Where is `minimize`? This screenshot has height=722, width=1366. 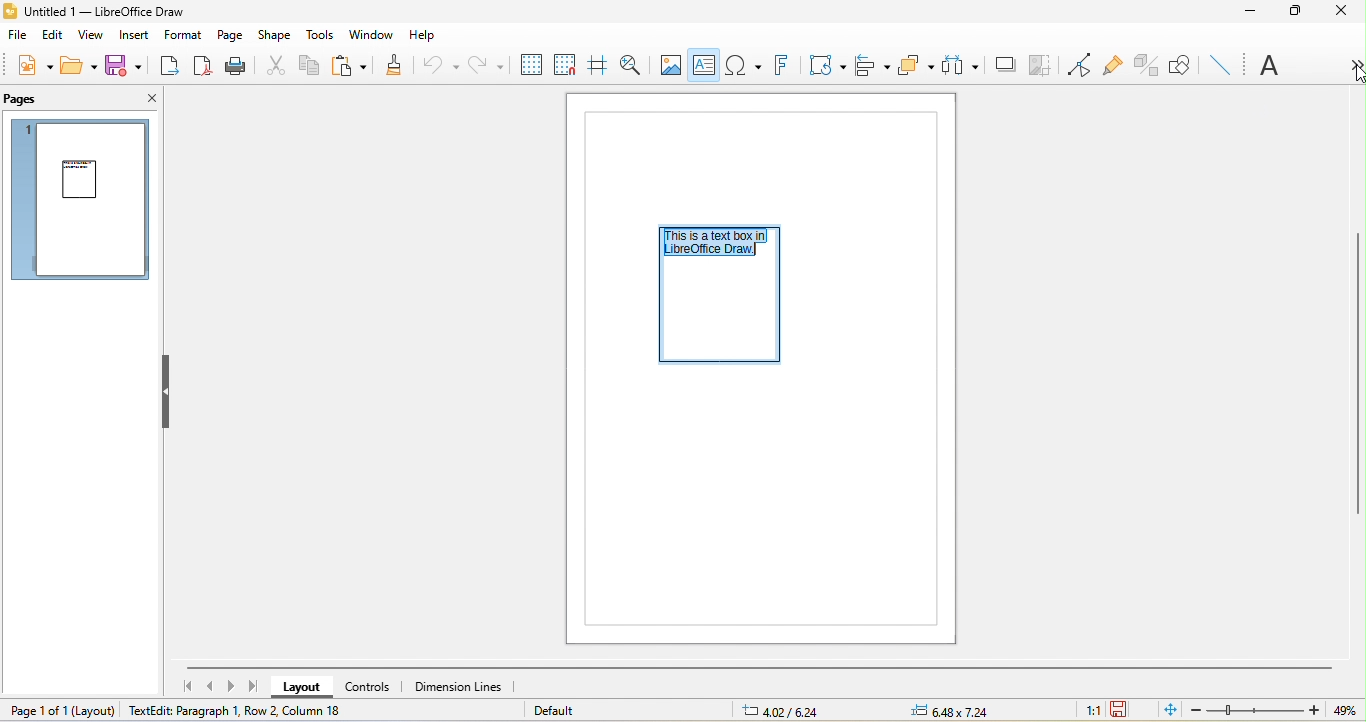 minimize is located at coordinates (1249, 12).